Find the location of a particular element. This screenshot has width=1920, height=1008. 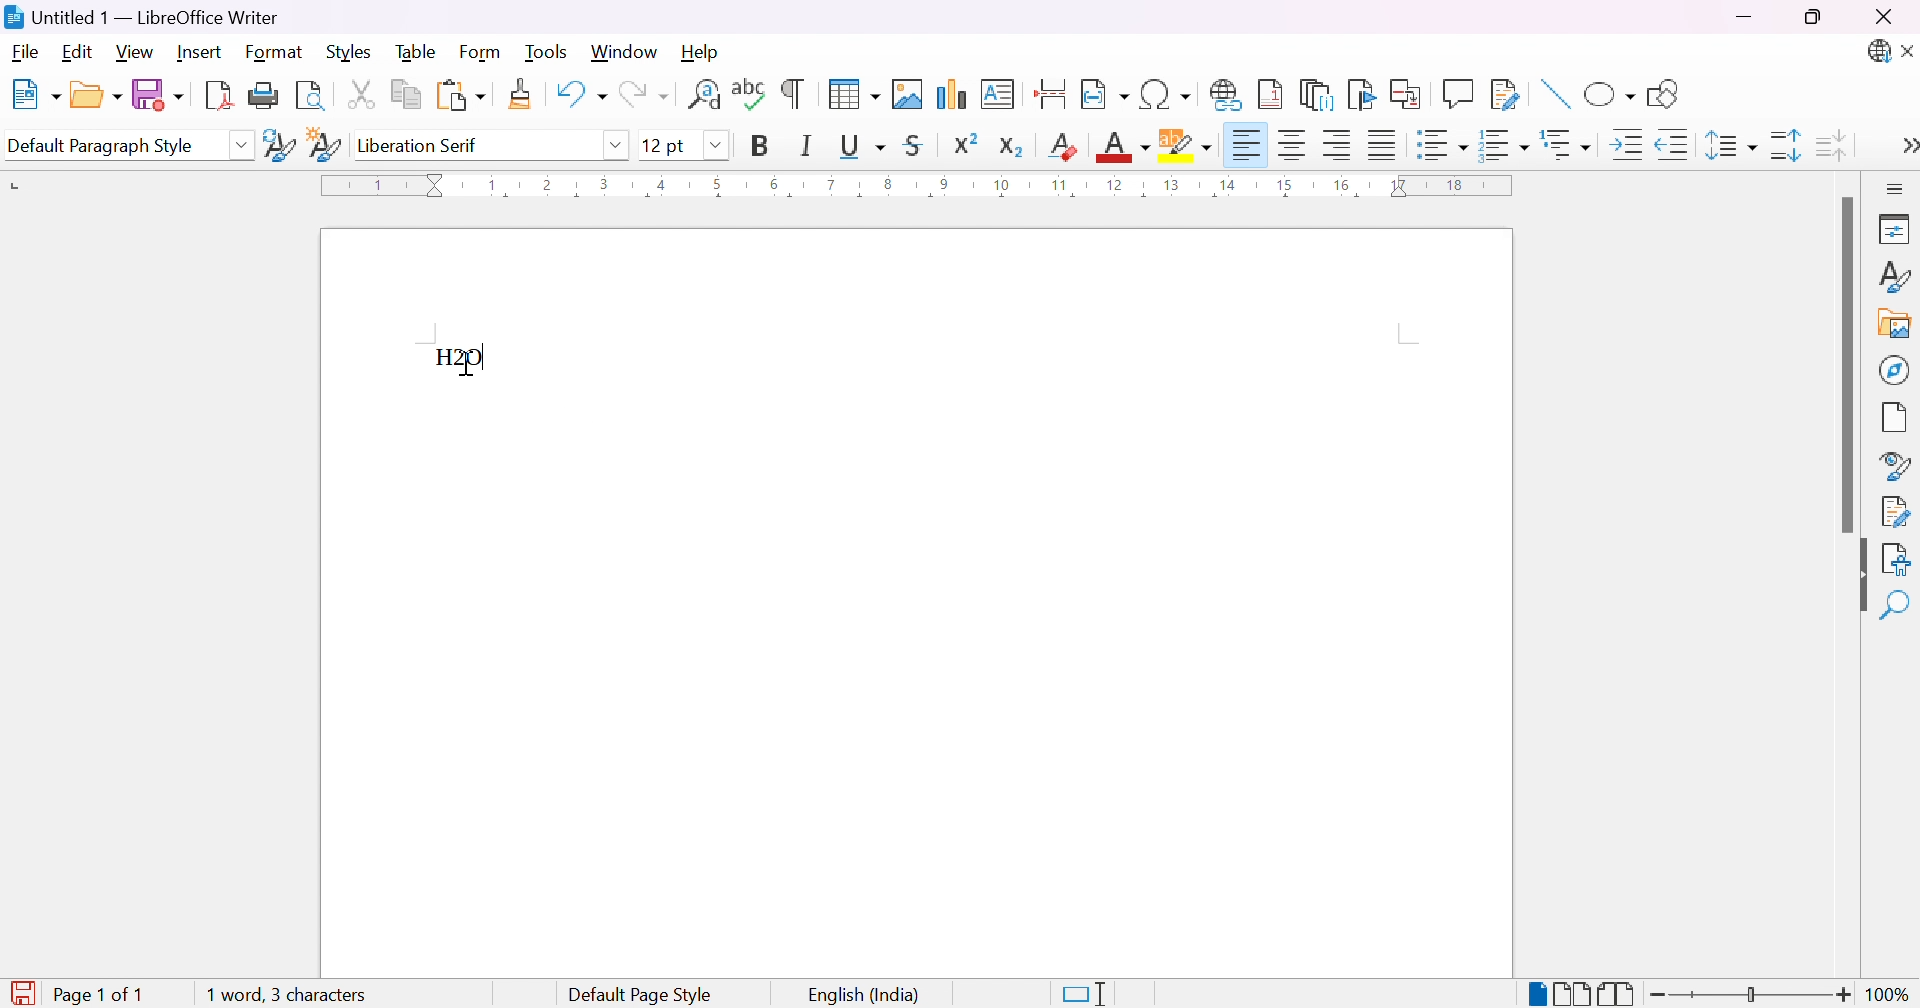

Paste is located at coordinates (460, 96).